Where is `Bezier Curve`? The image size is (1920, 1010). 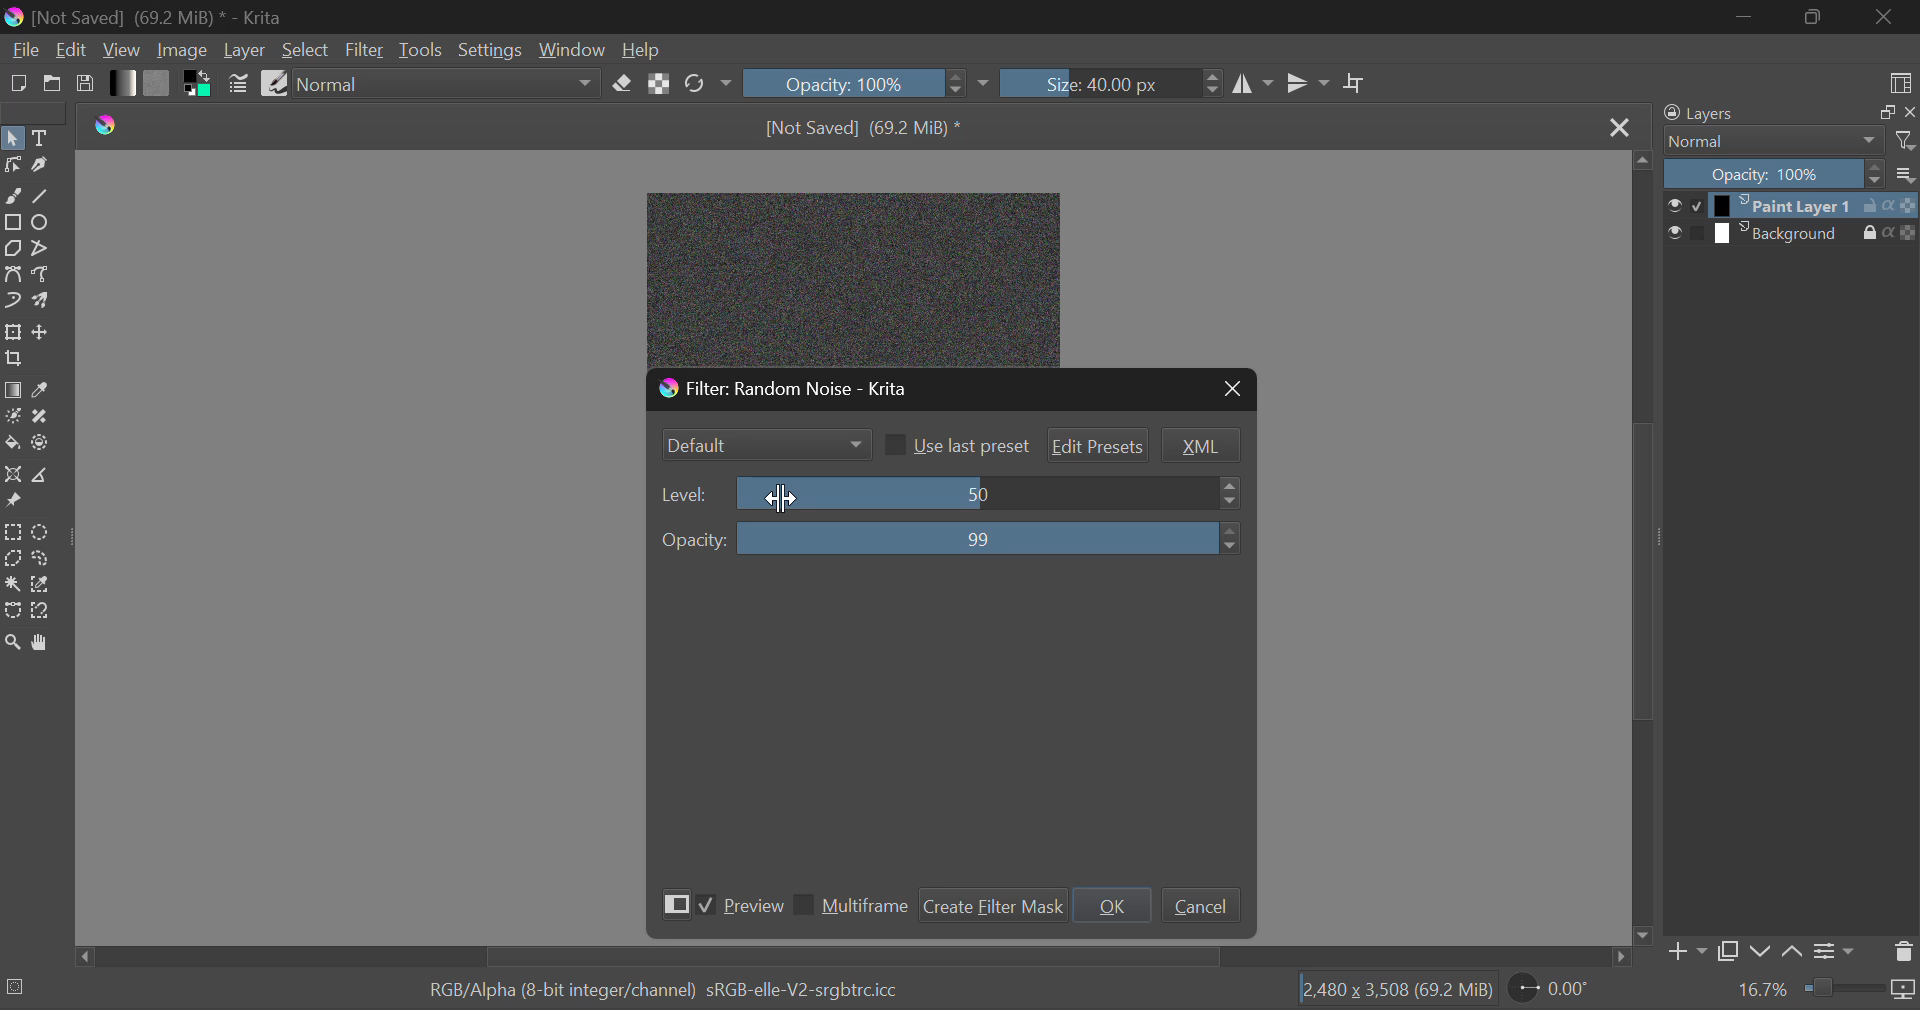
Bezier Curve is located at coordinates (12, 611).